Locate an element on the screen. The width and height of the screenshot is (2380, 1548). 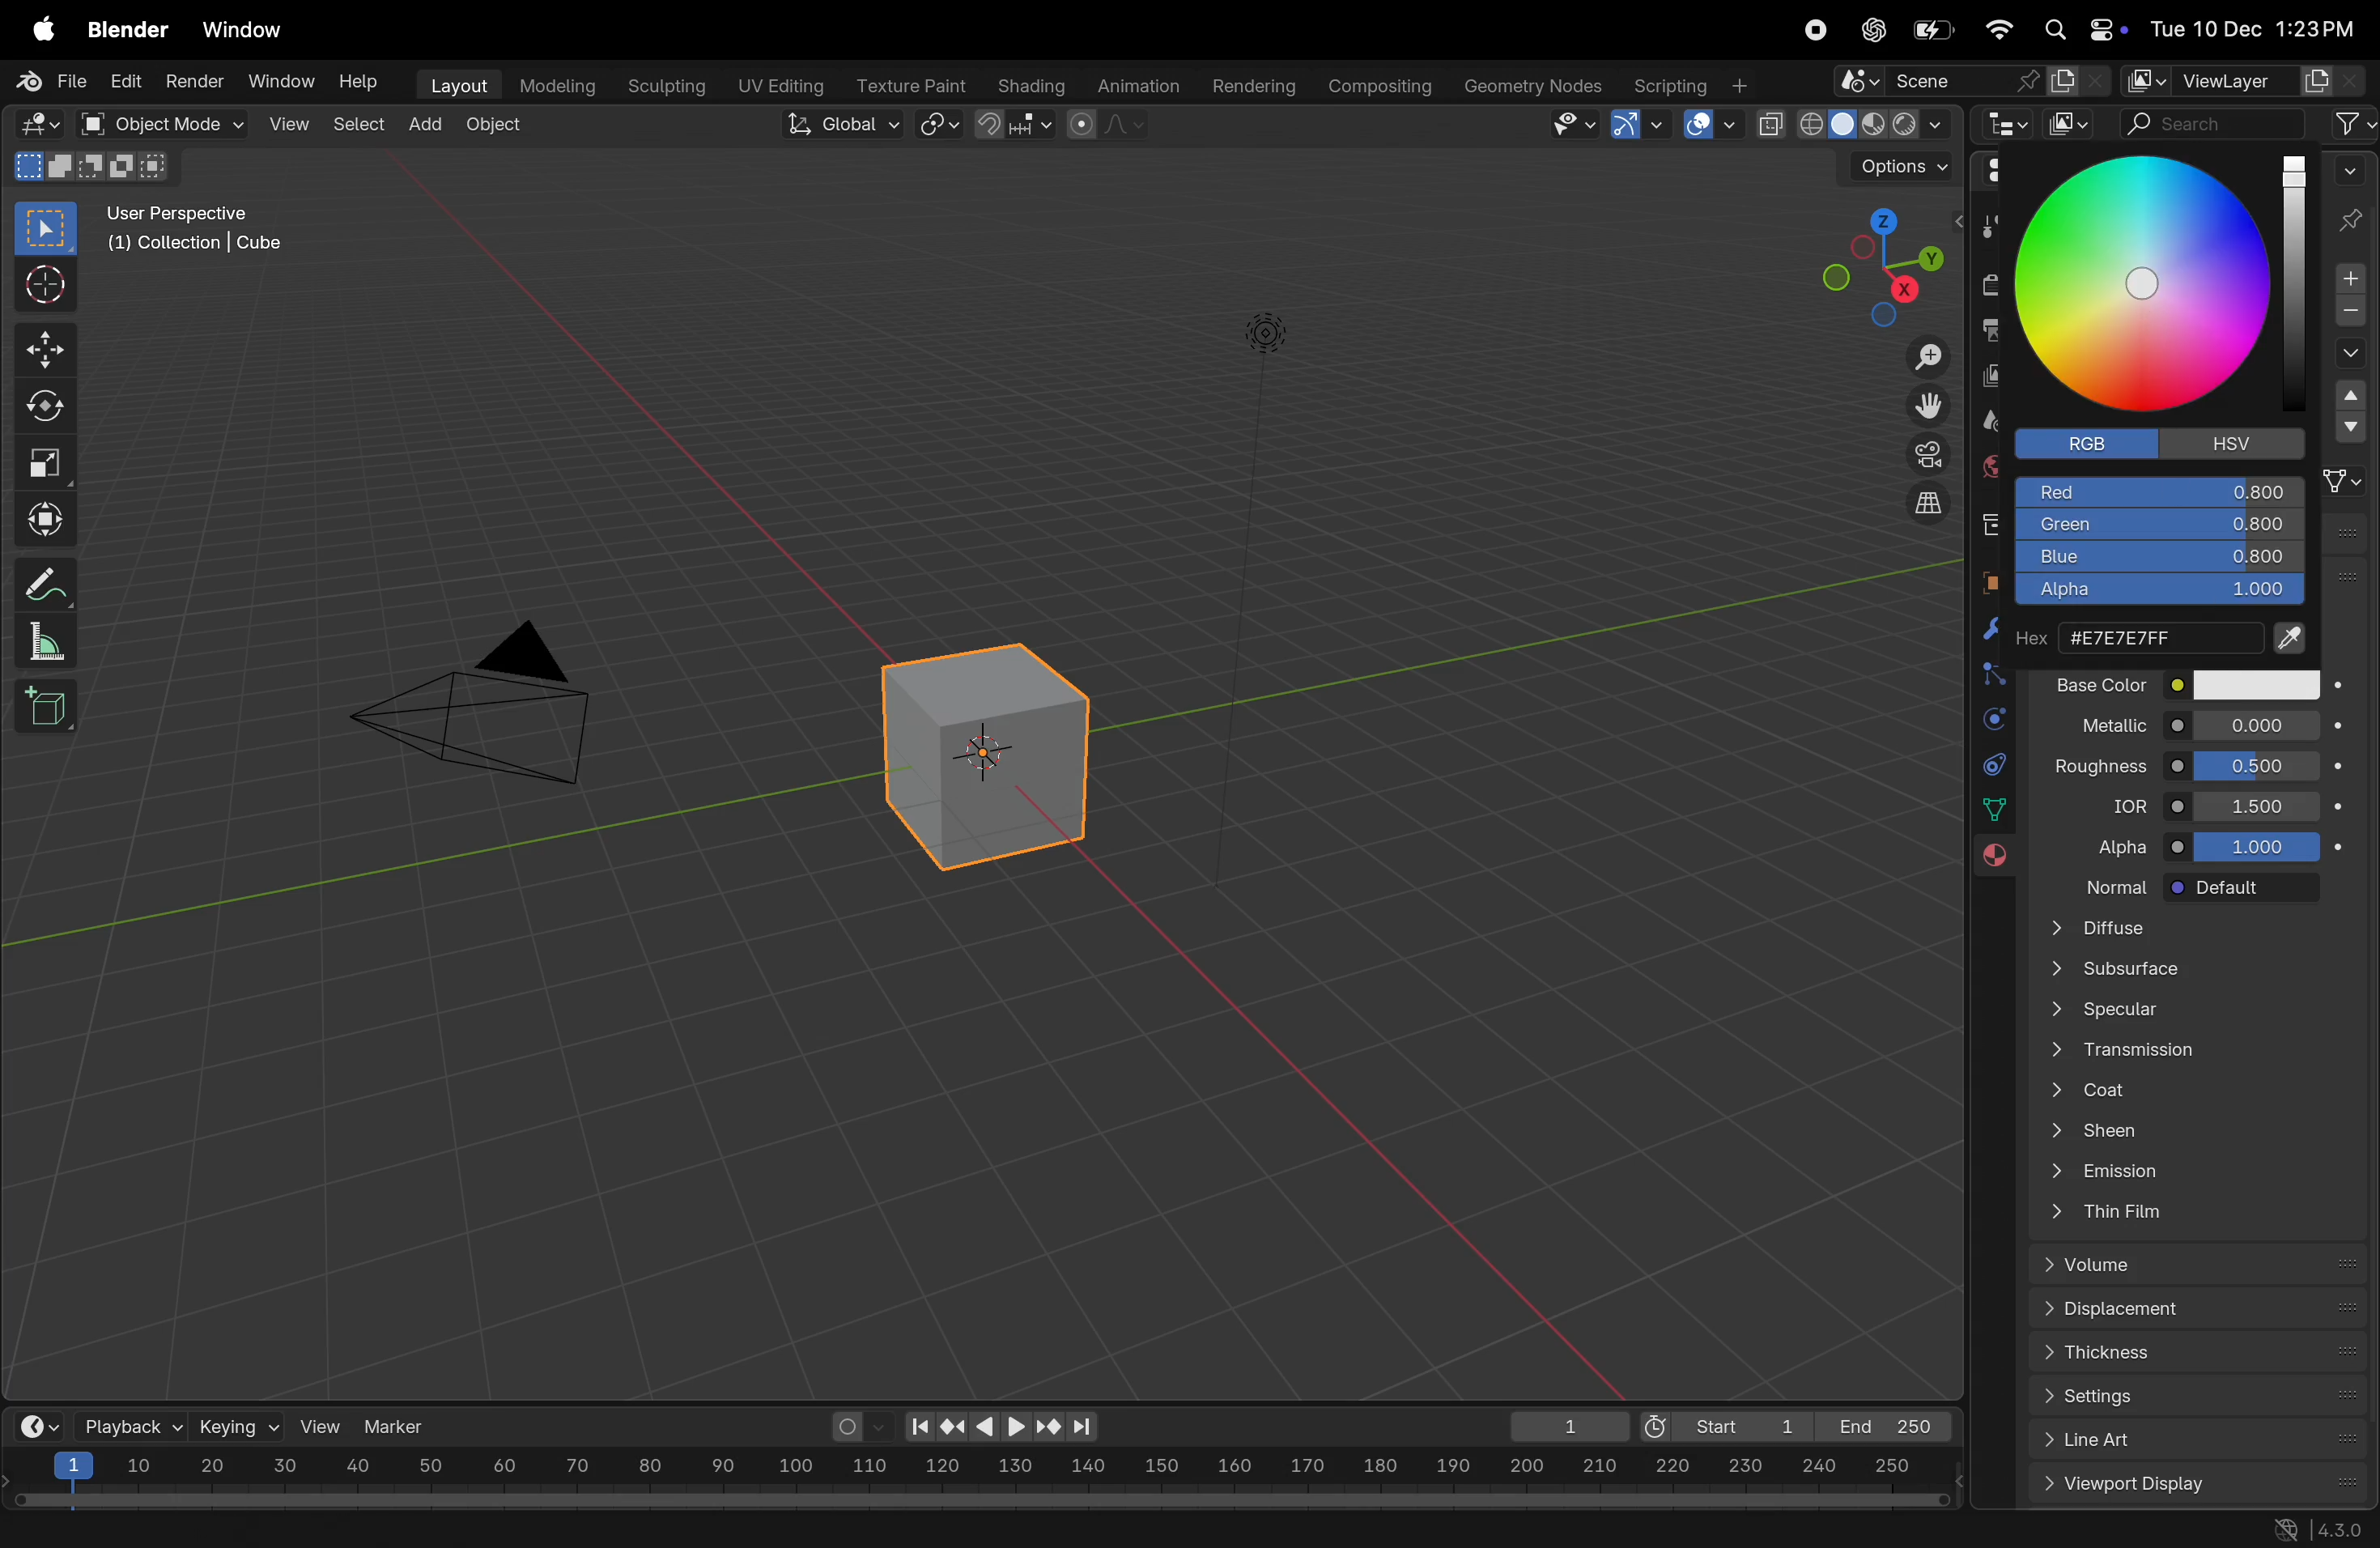
playback is located at coordinates (128, 1425).